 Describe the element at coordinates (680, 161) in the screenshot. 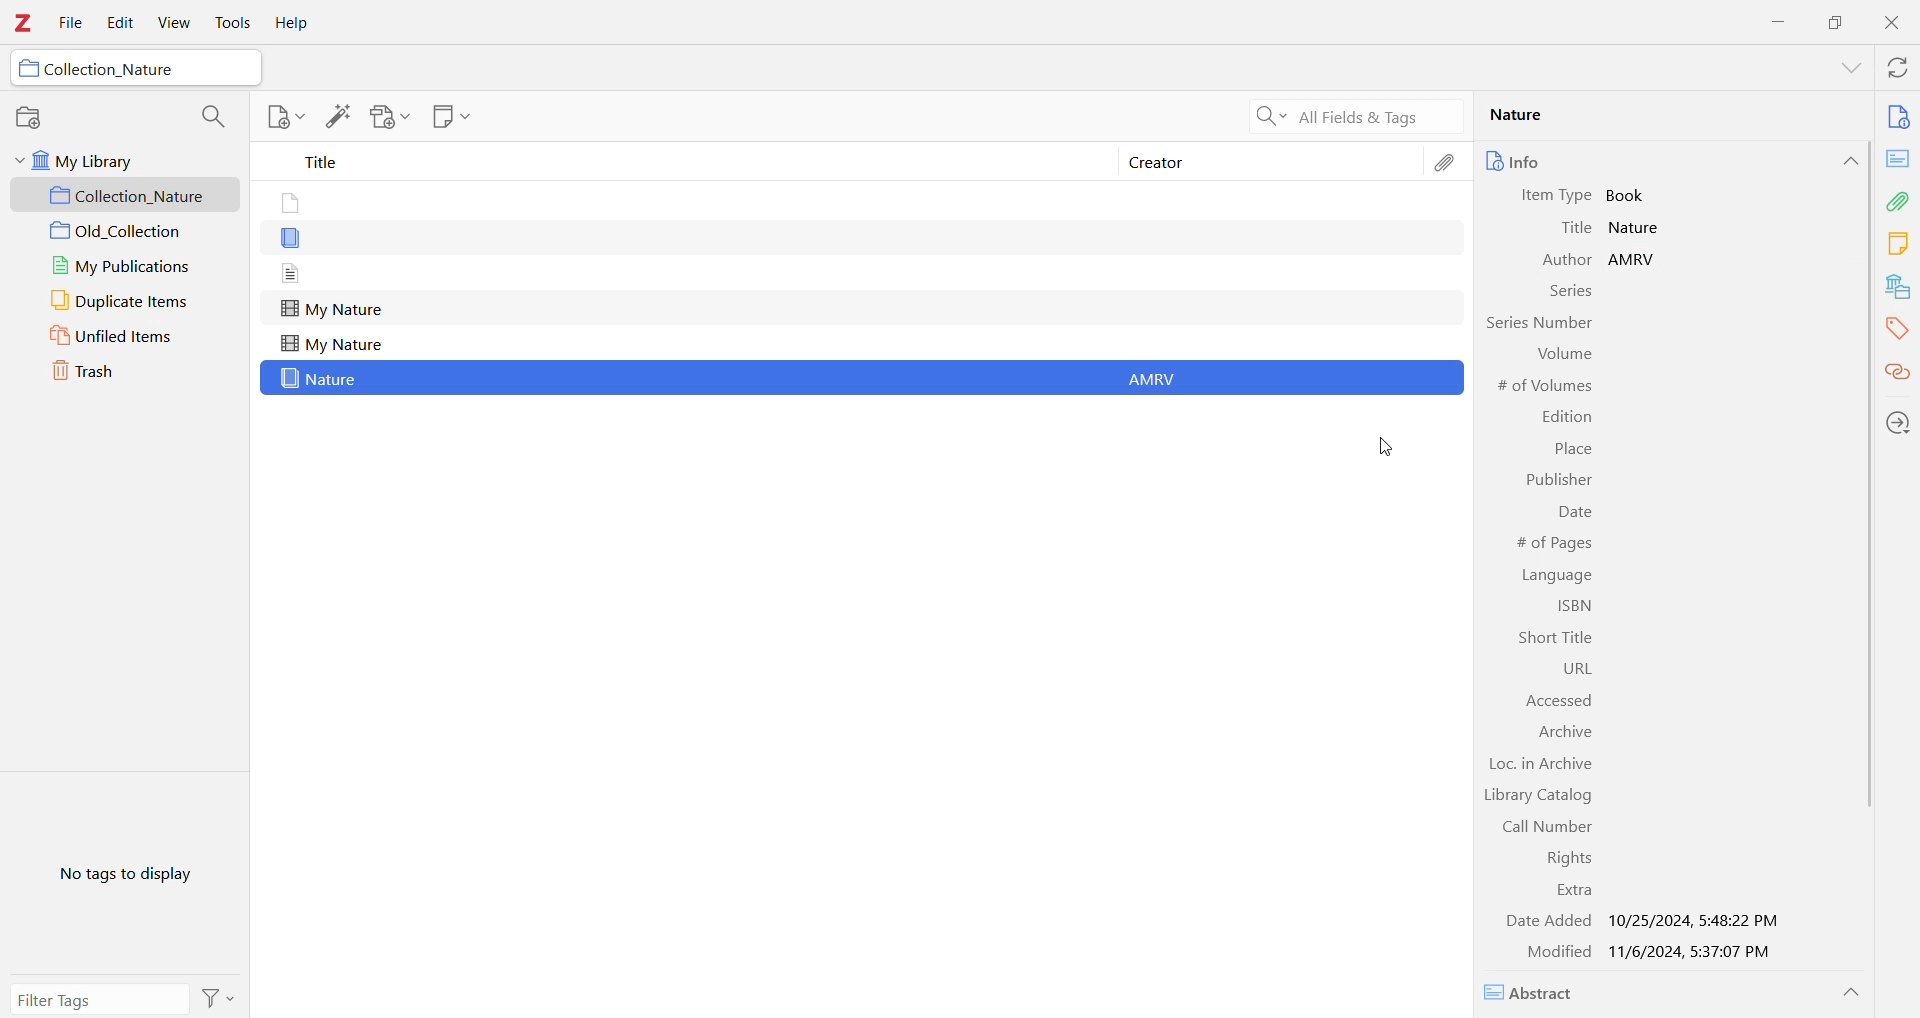

I see `Title` at that location.